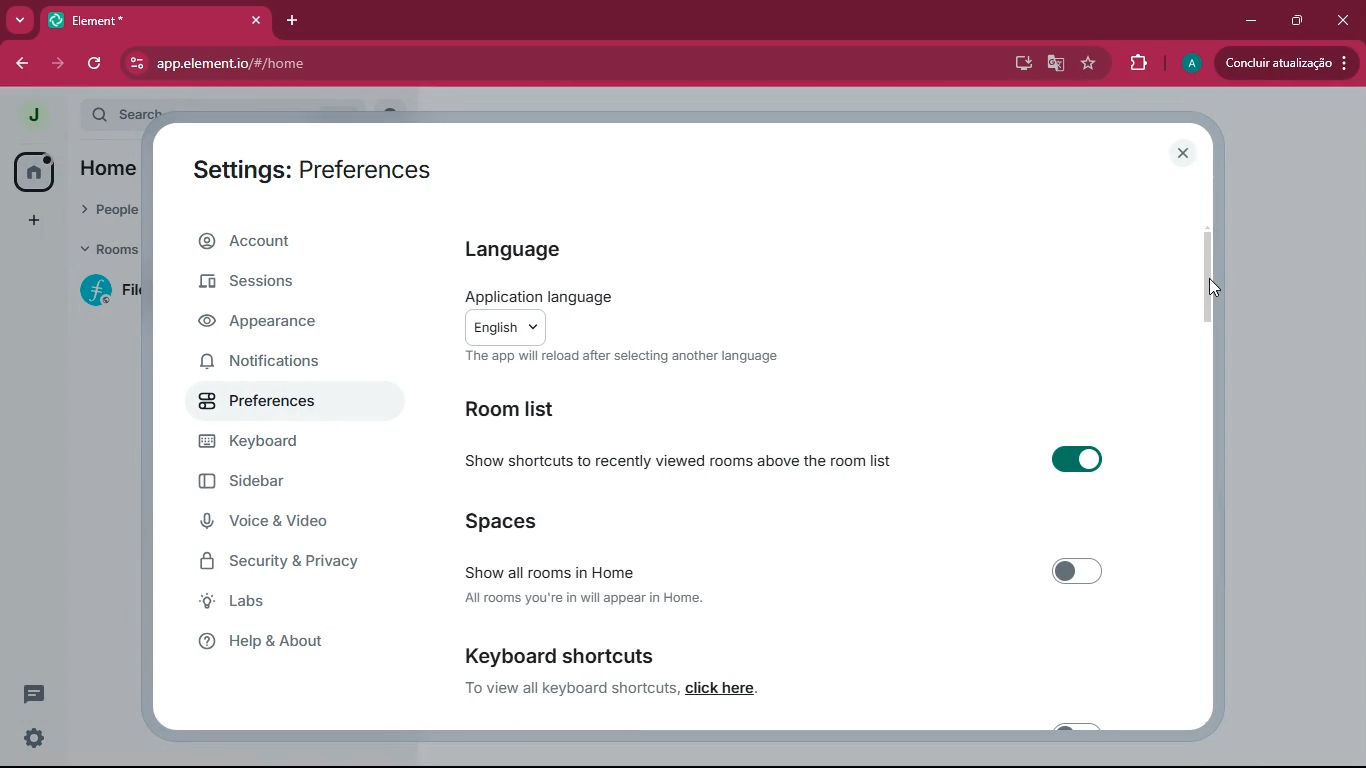 The image size is (1366, 768). What do you see at coordinates (1346, 19) in the screenshot?
I see `close` at bounding box center [1346, 19].